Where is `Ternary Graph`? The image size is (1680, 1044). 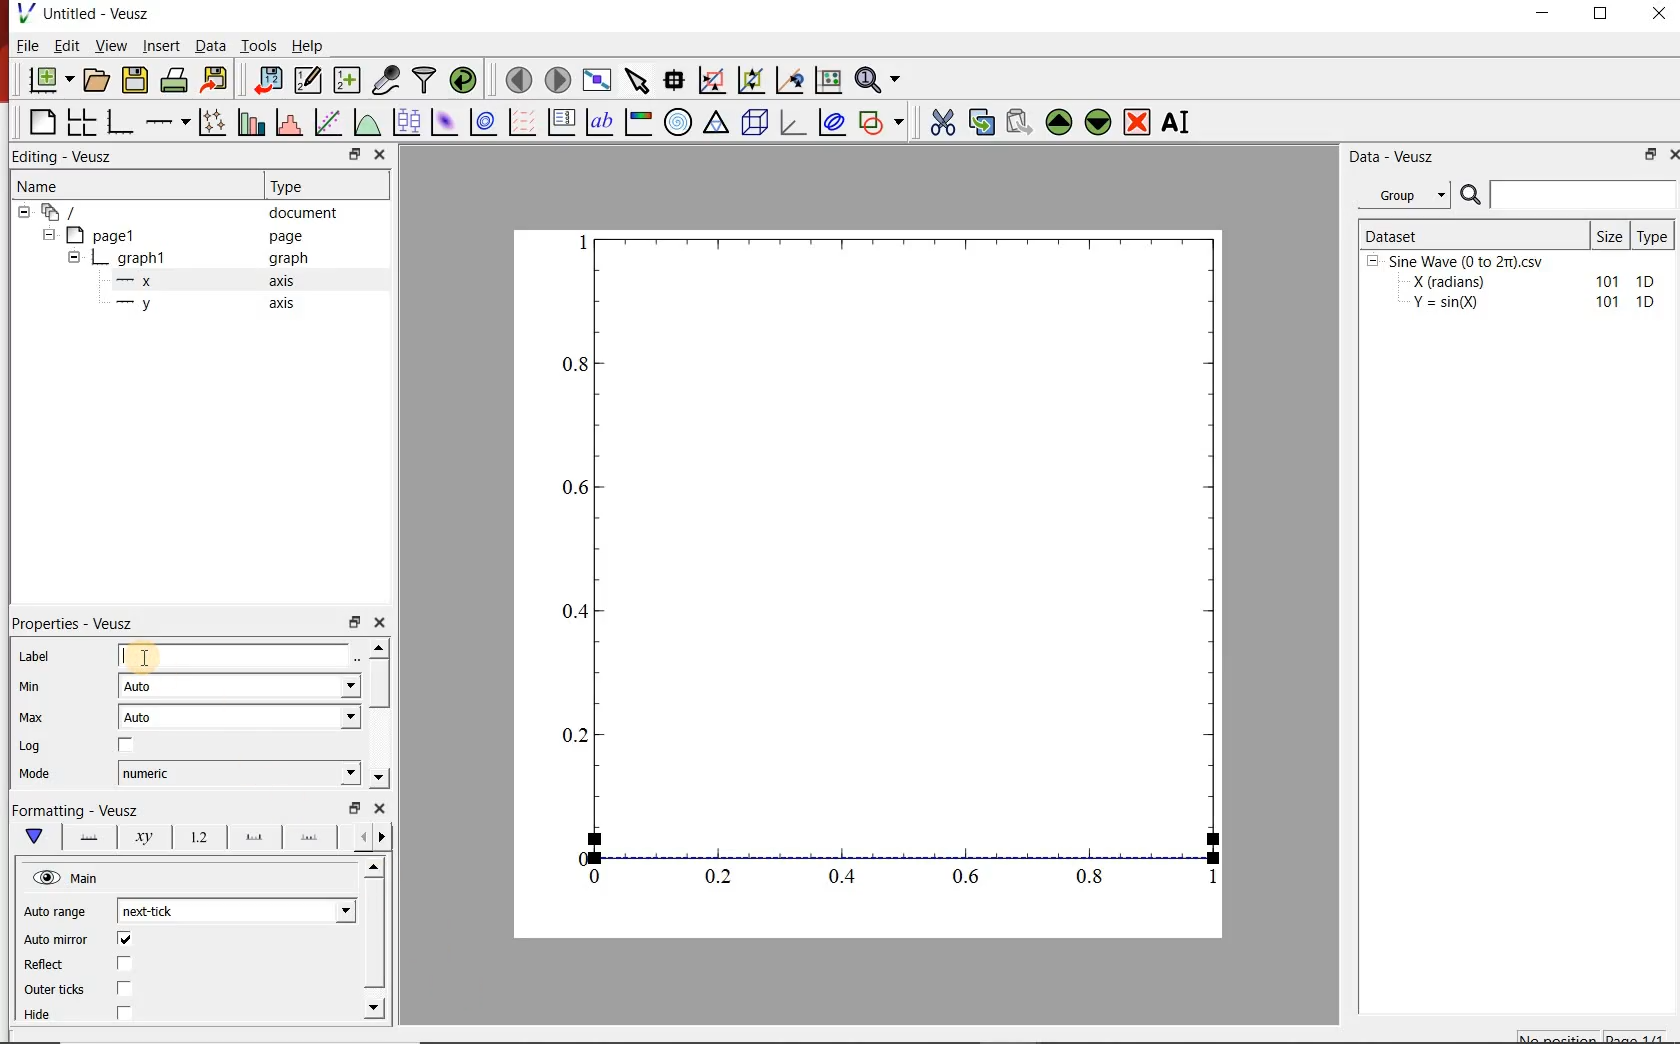 Ternary Graph is located at coordinates (717, 122).